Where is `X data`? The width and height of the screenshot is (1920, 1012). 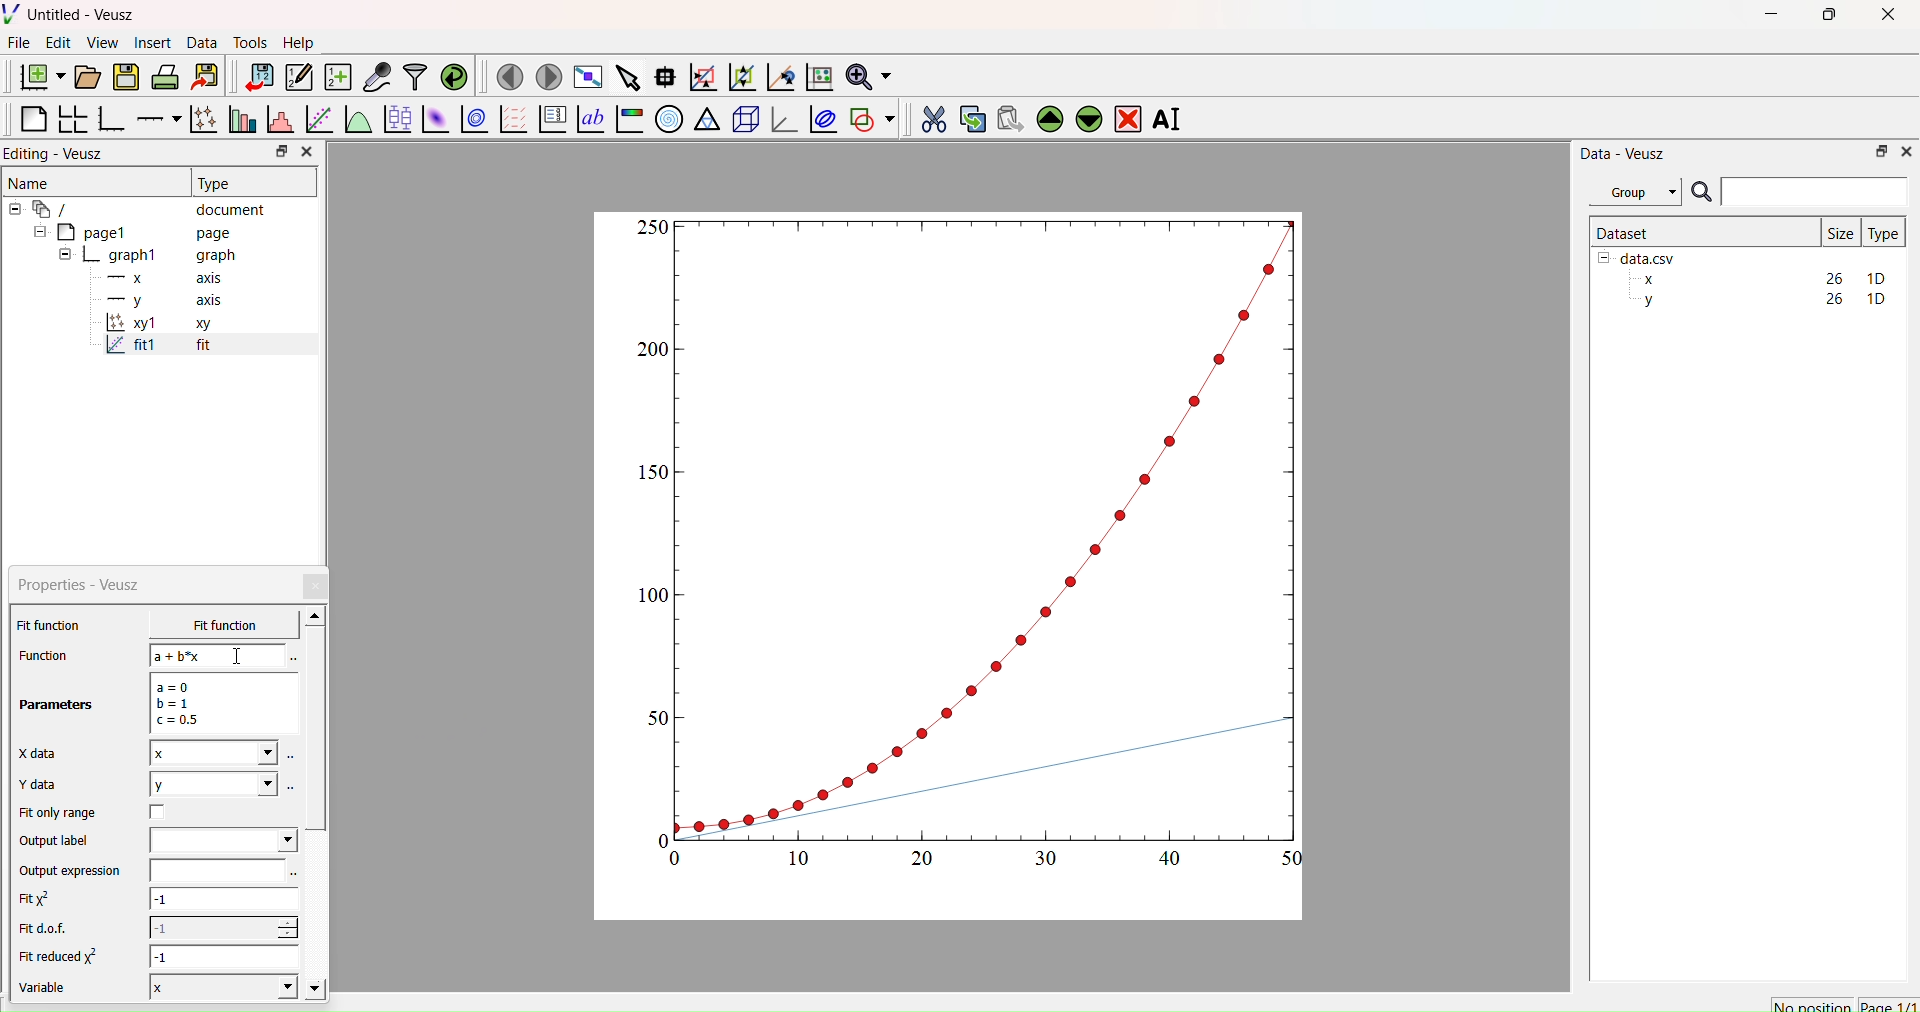
X data is located at coordinates (42, 751).